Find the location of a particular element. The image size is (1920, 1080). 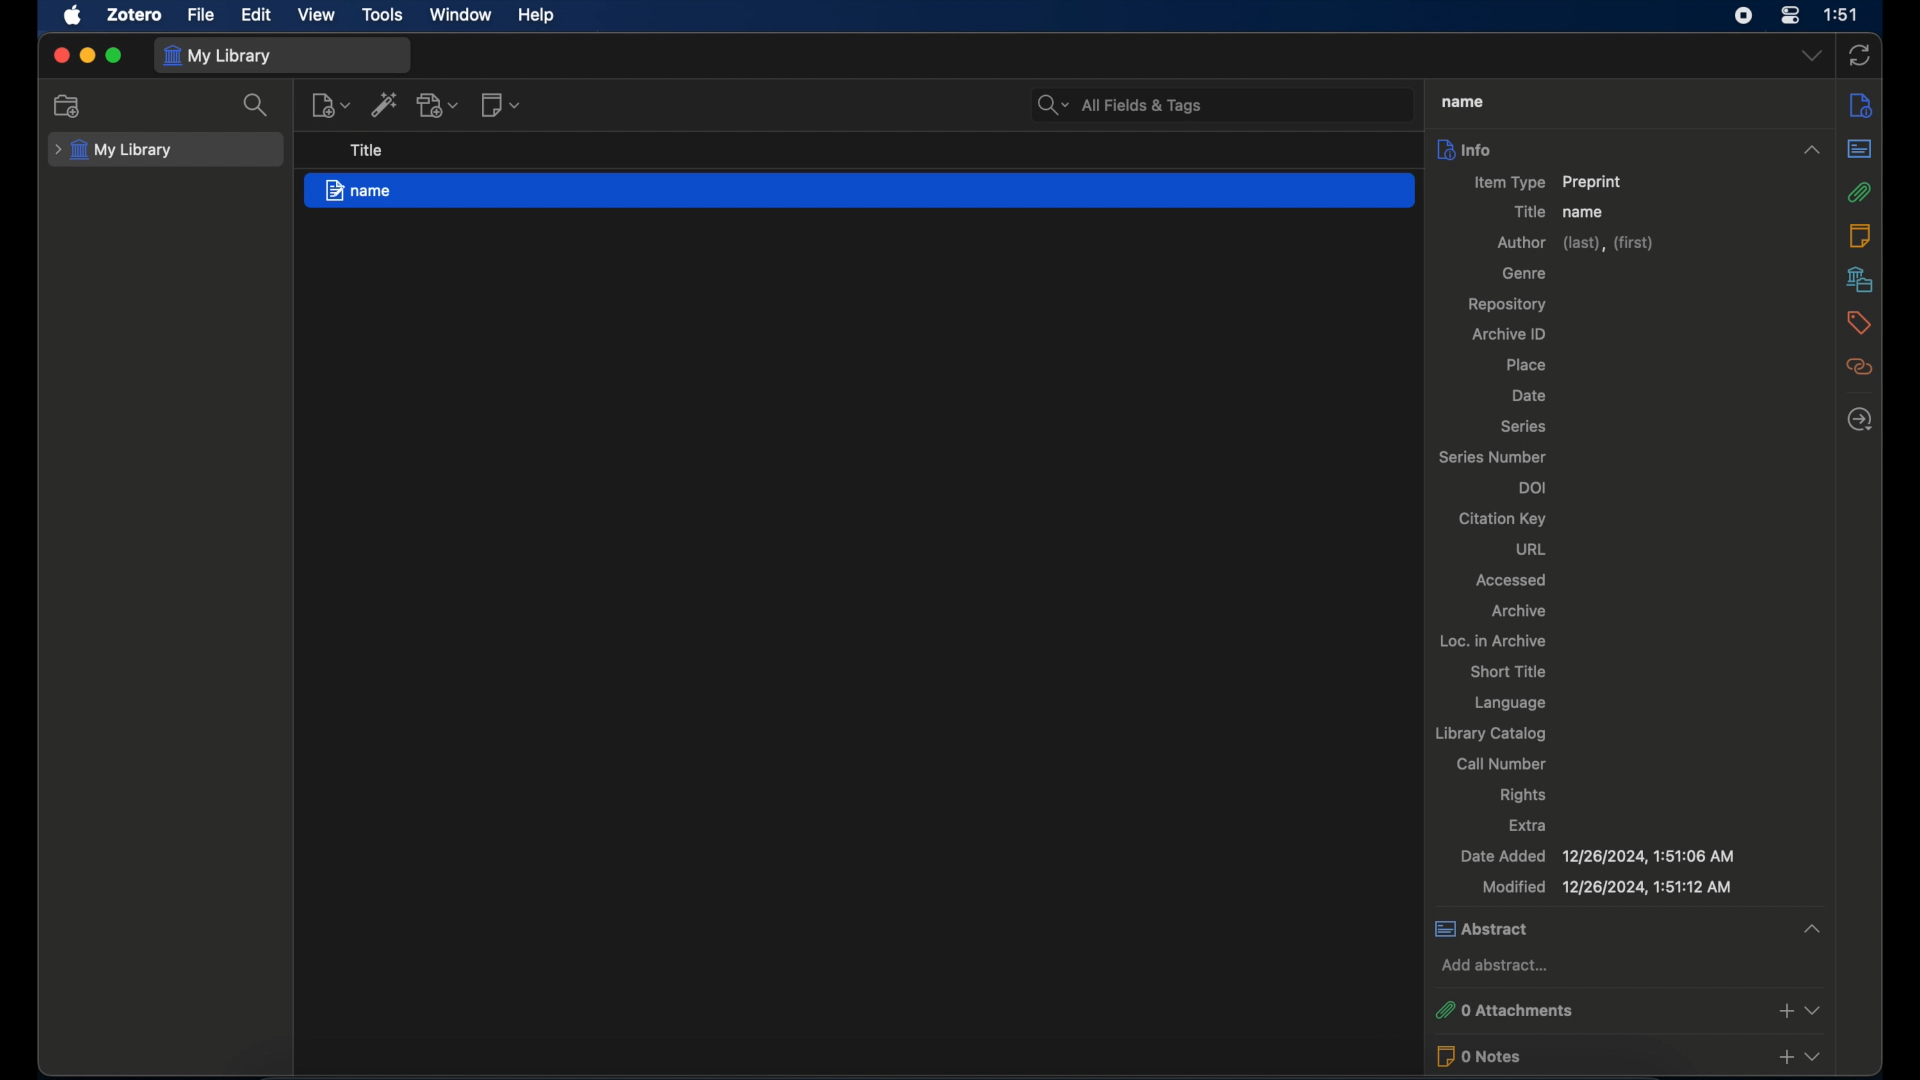

series number is located at coordinates (1493, 458).